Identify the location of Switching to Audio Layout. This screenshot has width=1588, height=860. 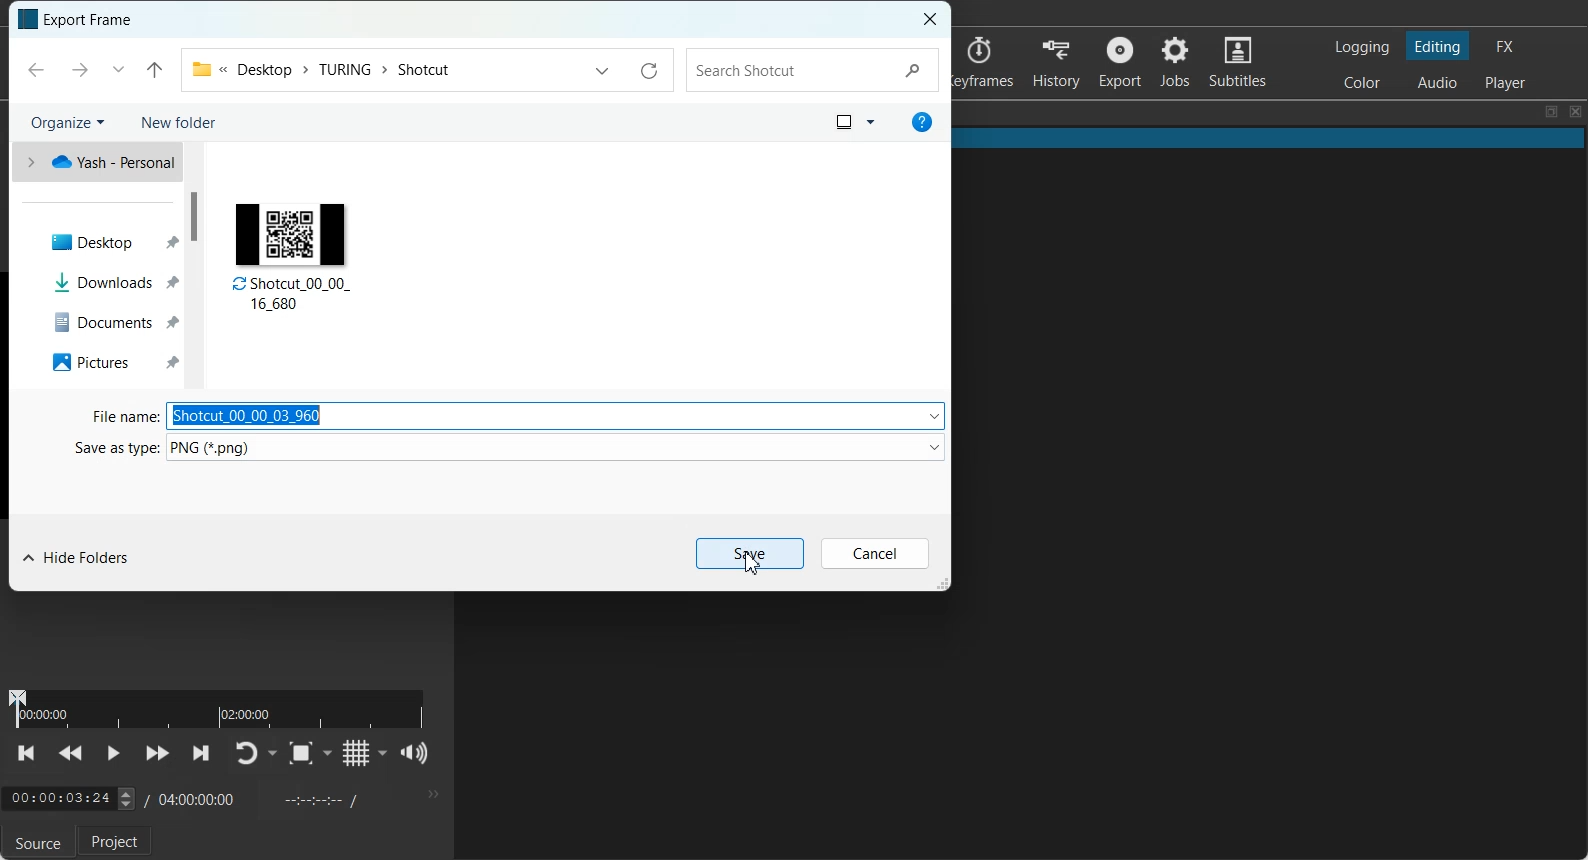
(1438, 80).